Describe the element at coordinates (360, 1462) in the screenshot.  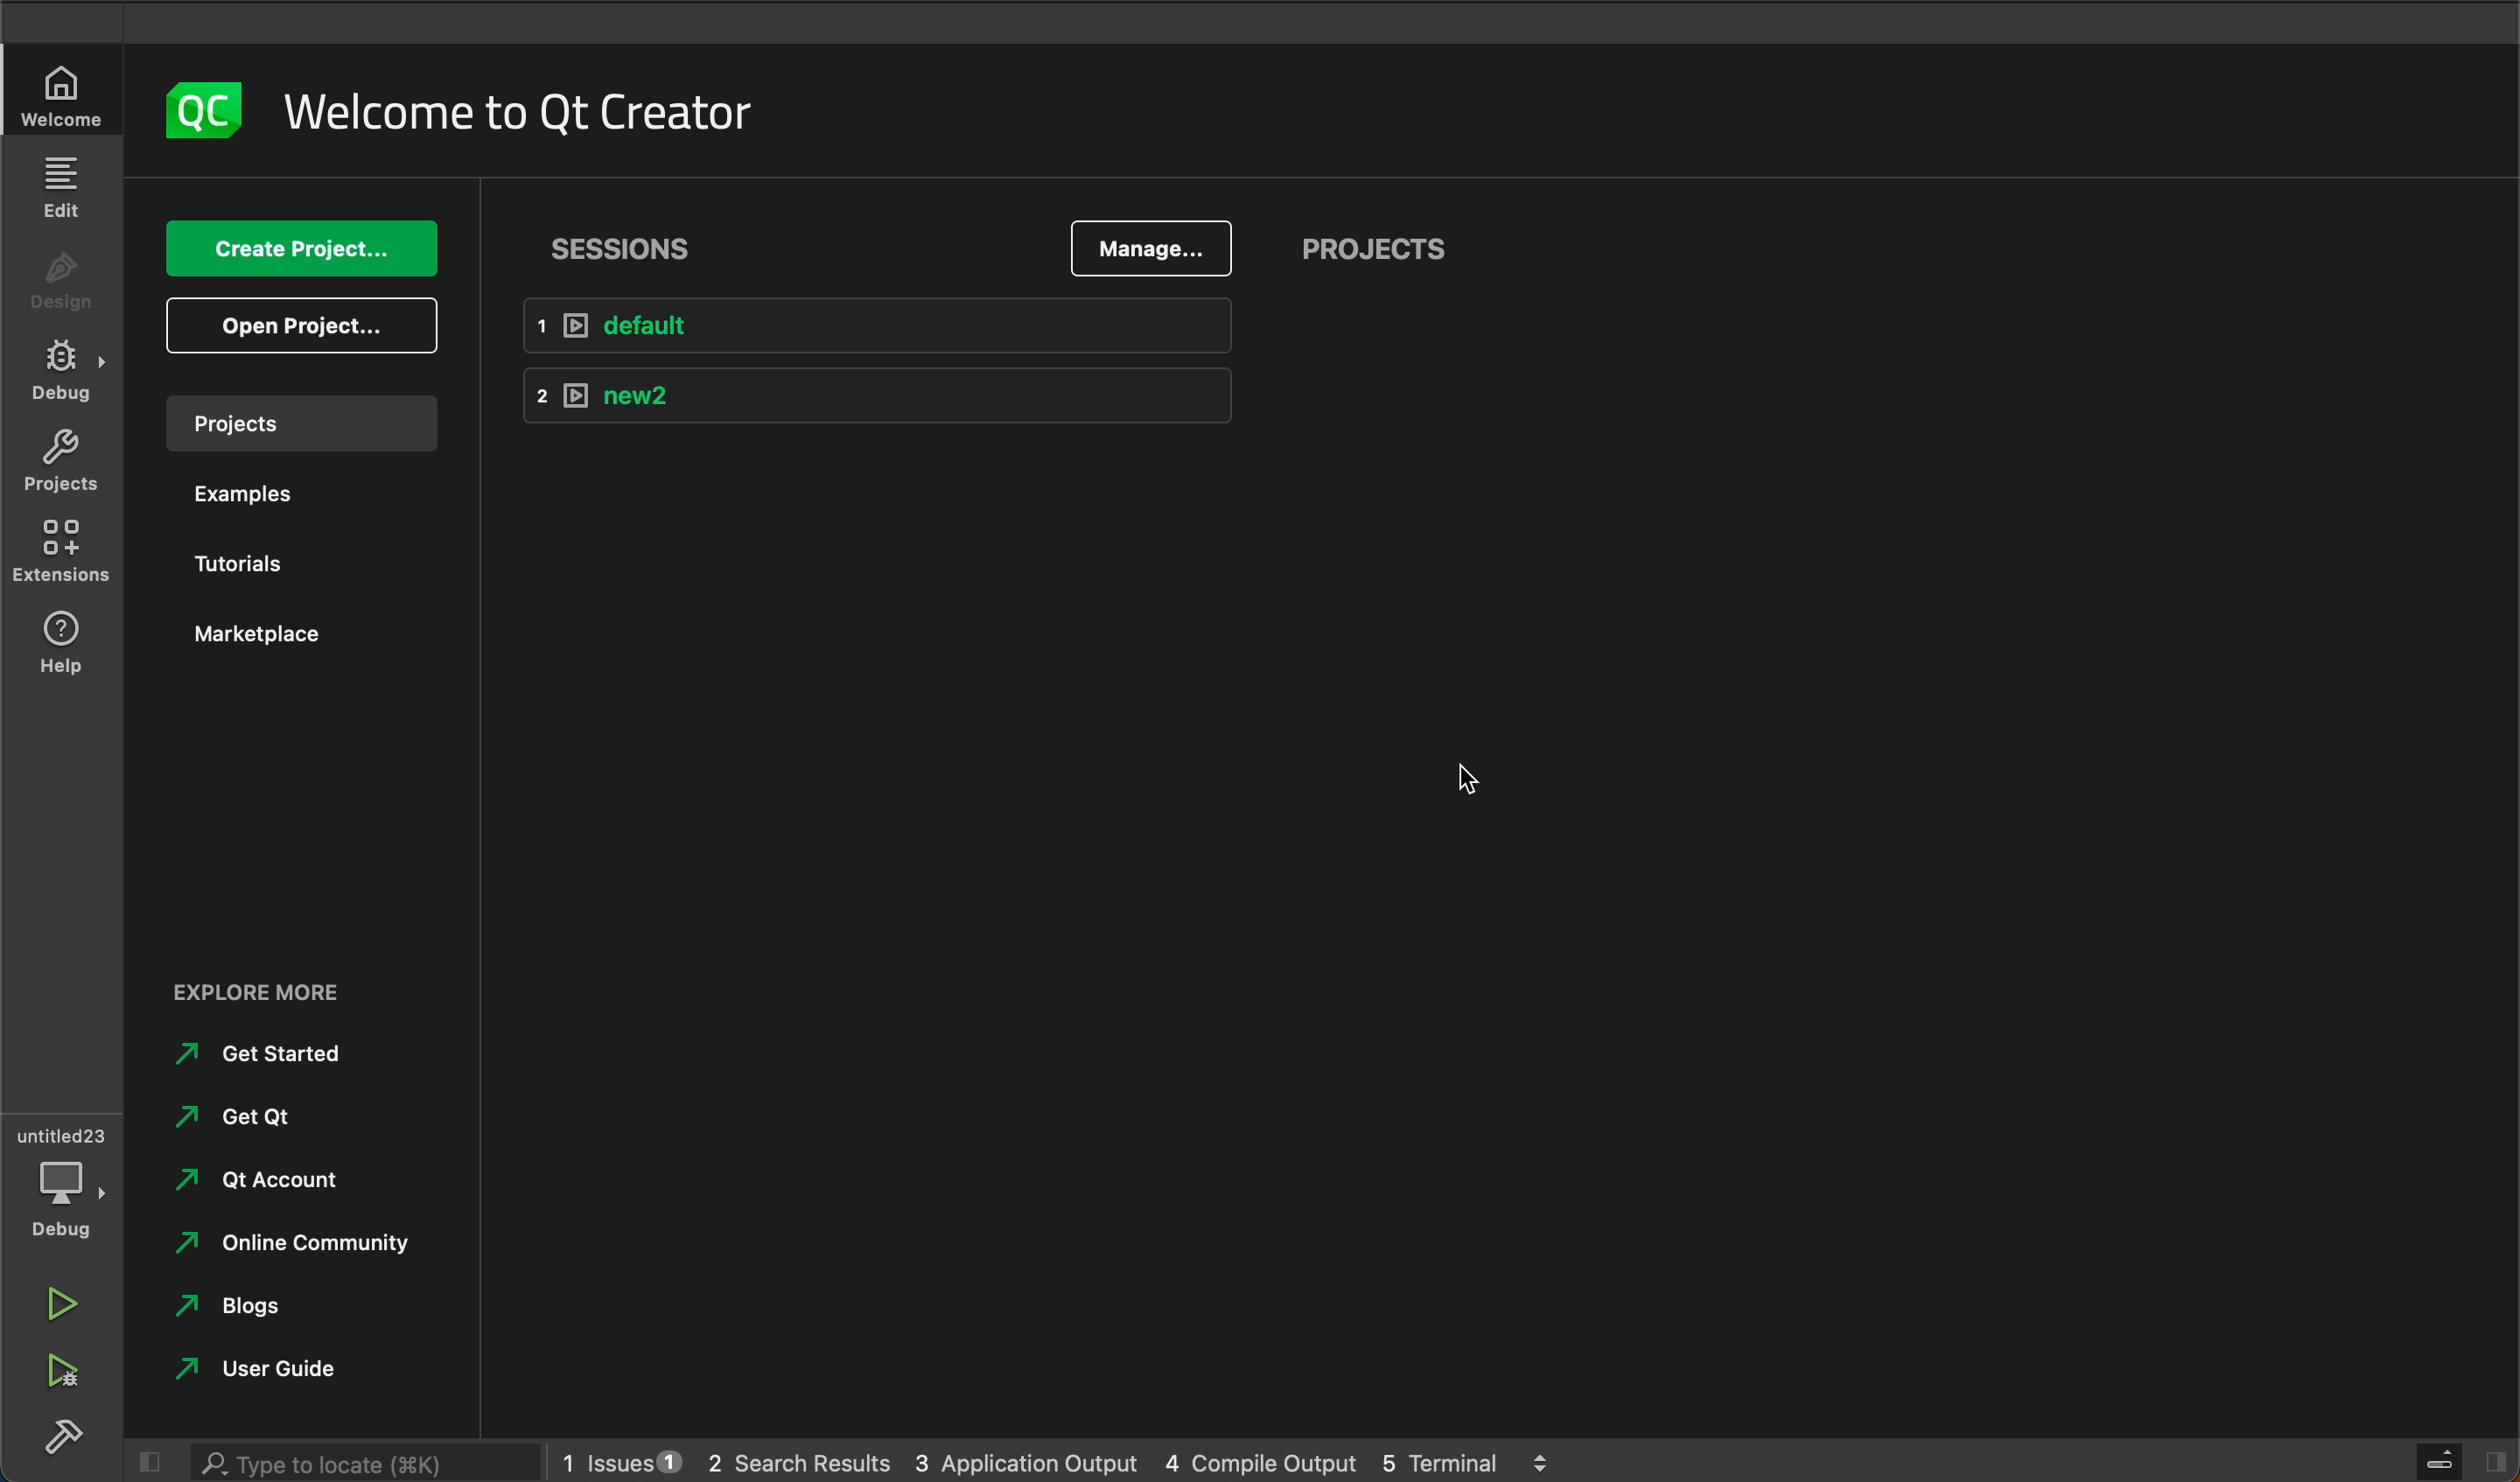
I see `search` at that location.